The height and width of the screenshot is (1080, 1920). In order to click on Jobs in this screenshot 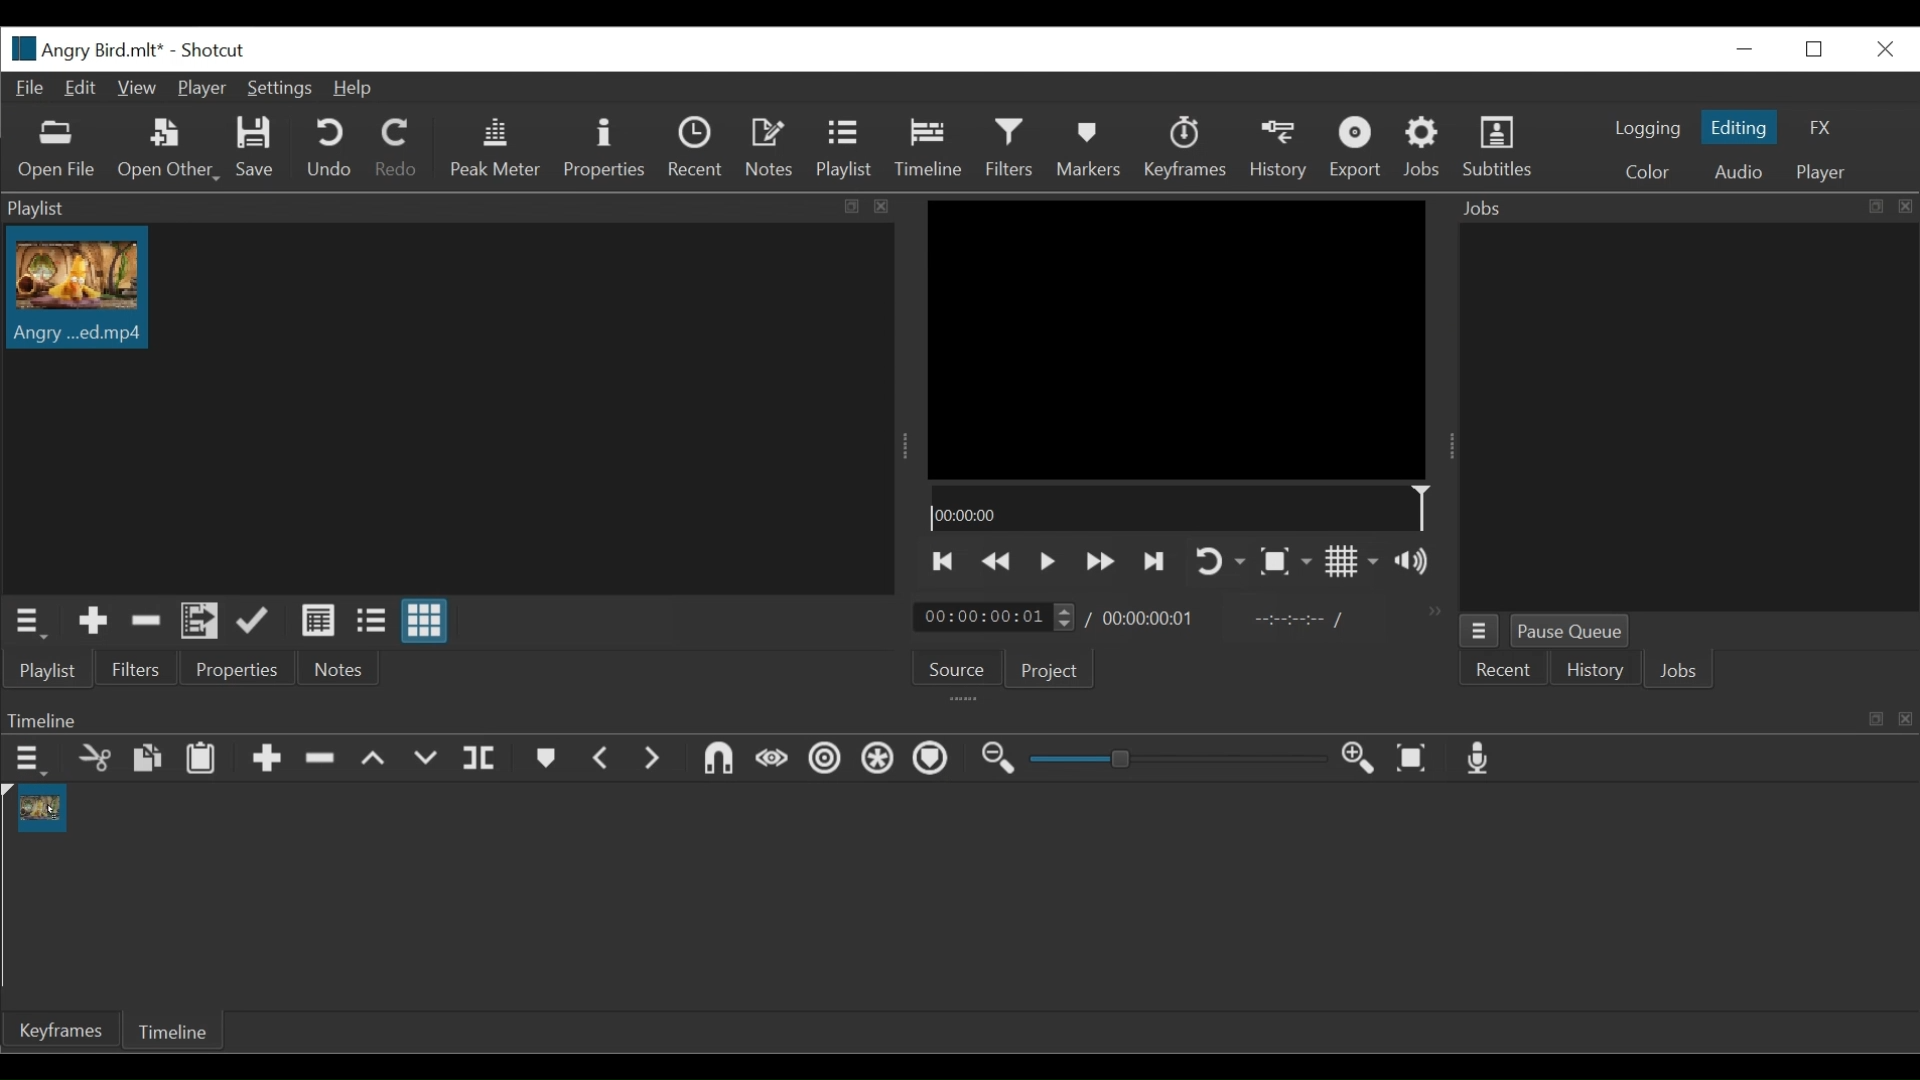, I will do `click(1682, 674)`.